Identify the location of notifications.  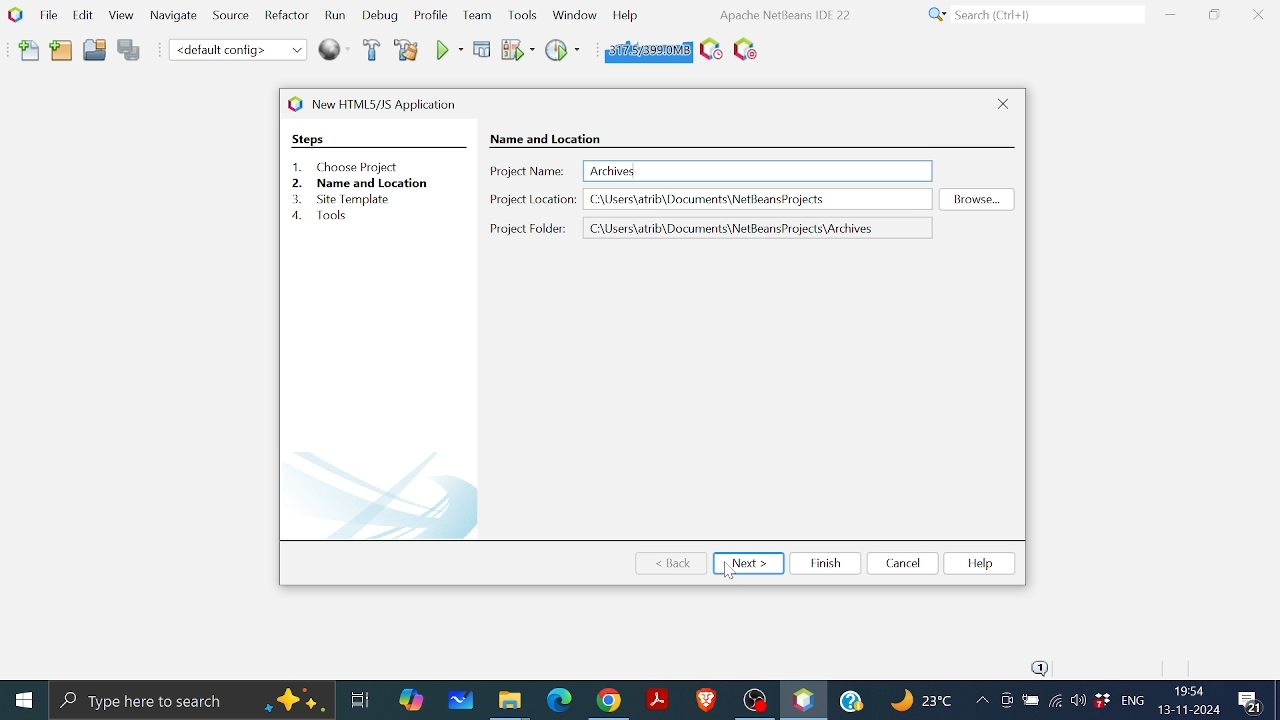
(1039, 667).